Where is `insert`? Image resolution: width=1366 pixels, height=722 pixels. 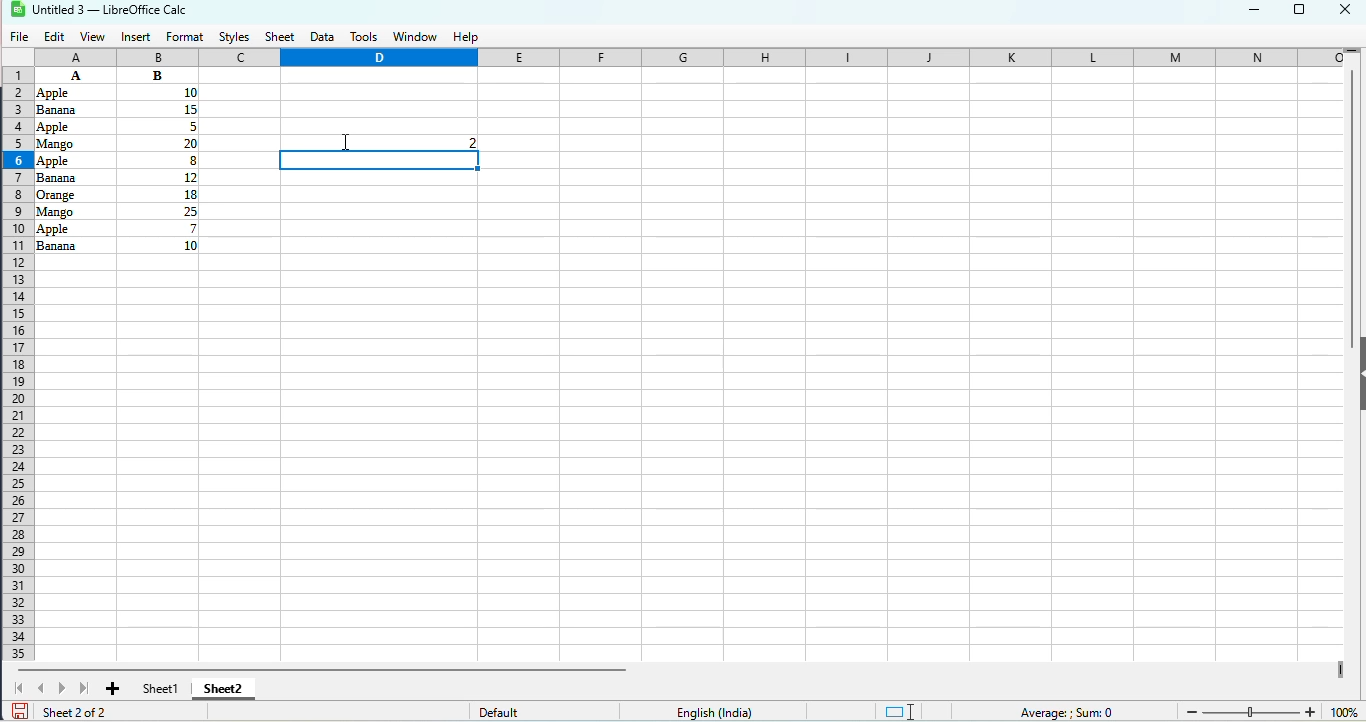 insert is located at coordinates (135, 37).